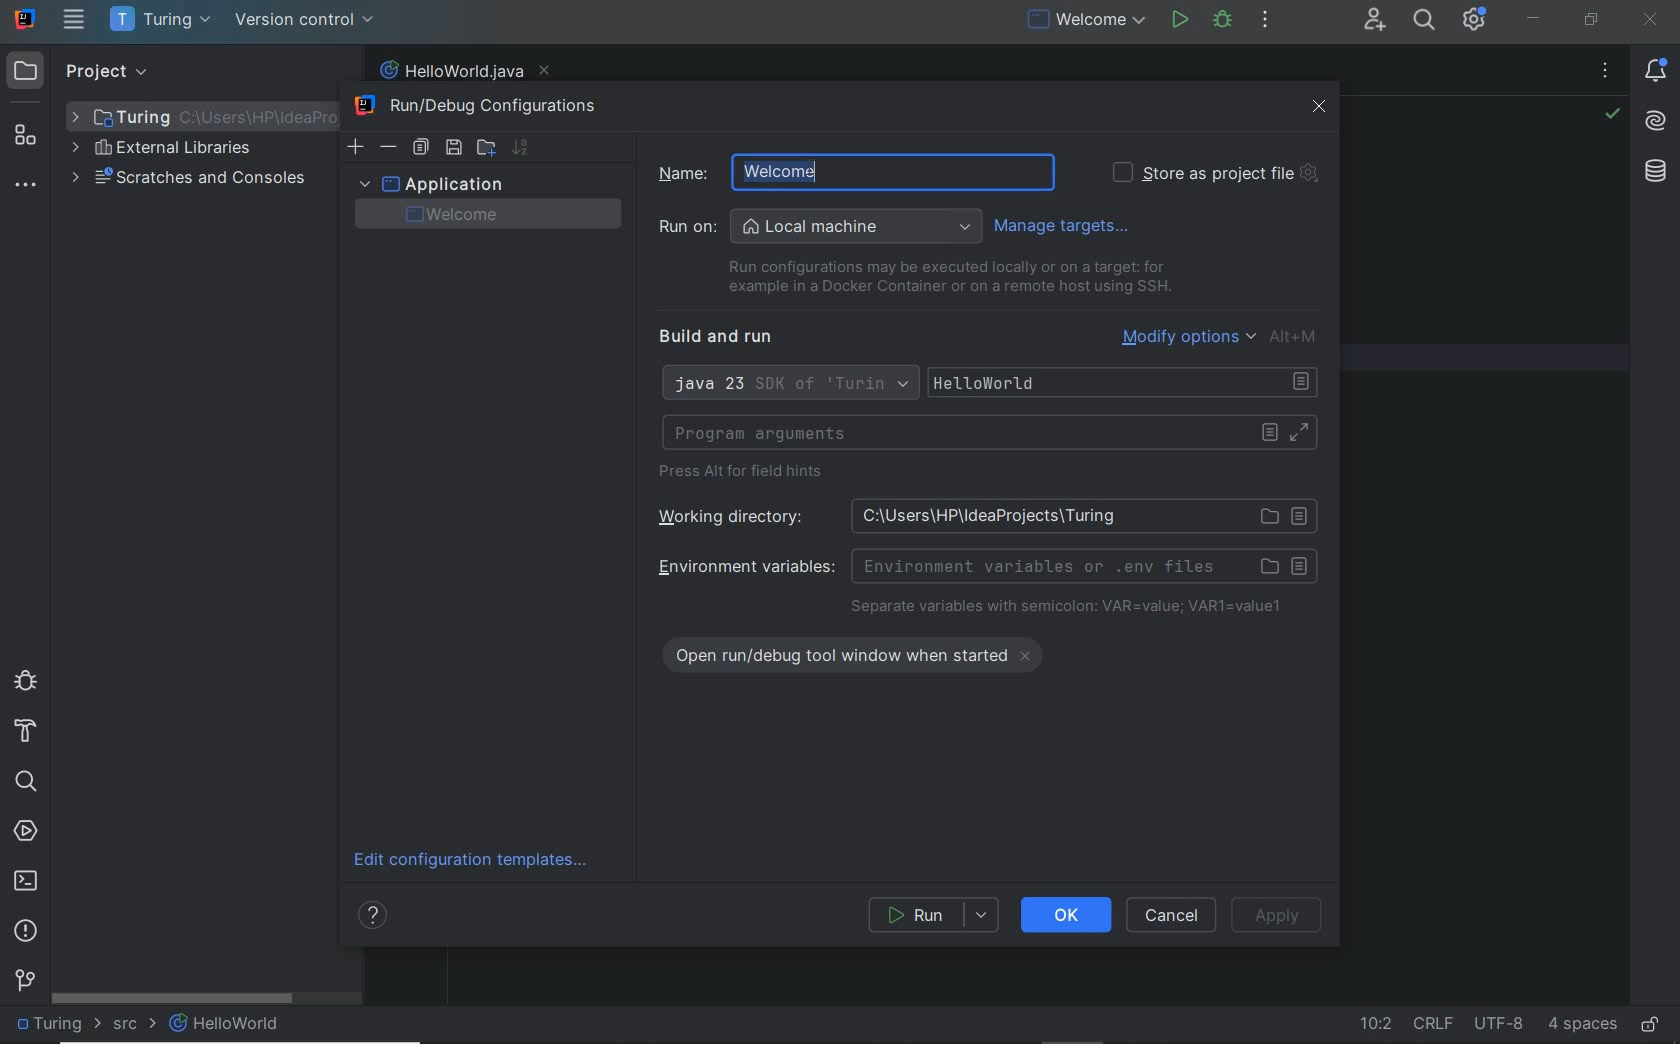 Image resolution: width=1680 pixels, height=1044 pixels. What do you see at coordinates (305, 20) in the screenshot?
I see `version control` at bounding box center [305, 20].